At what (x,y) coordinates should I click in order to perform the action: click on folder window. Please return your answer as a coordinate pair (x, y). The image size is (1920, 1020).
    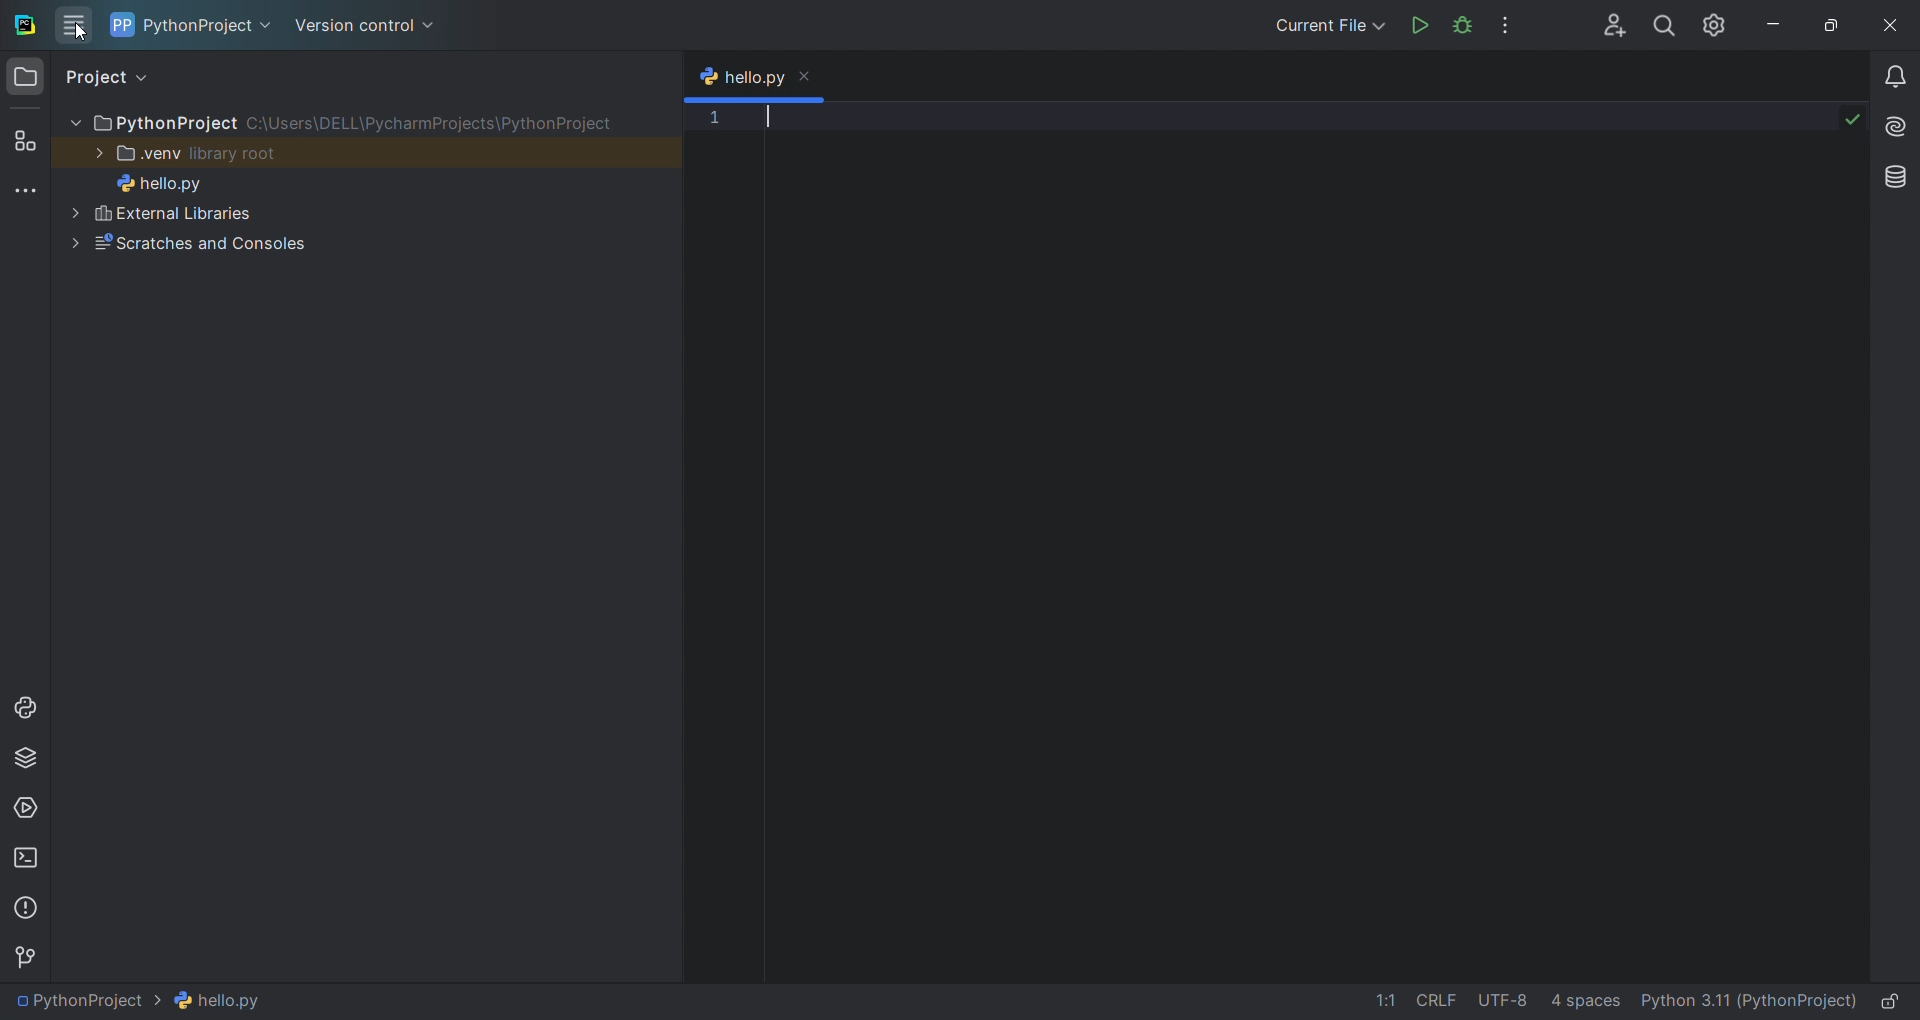
    Looking at the image, I should click on (25, 82).